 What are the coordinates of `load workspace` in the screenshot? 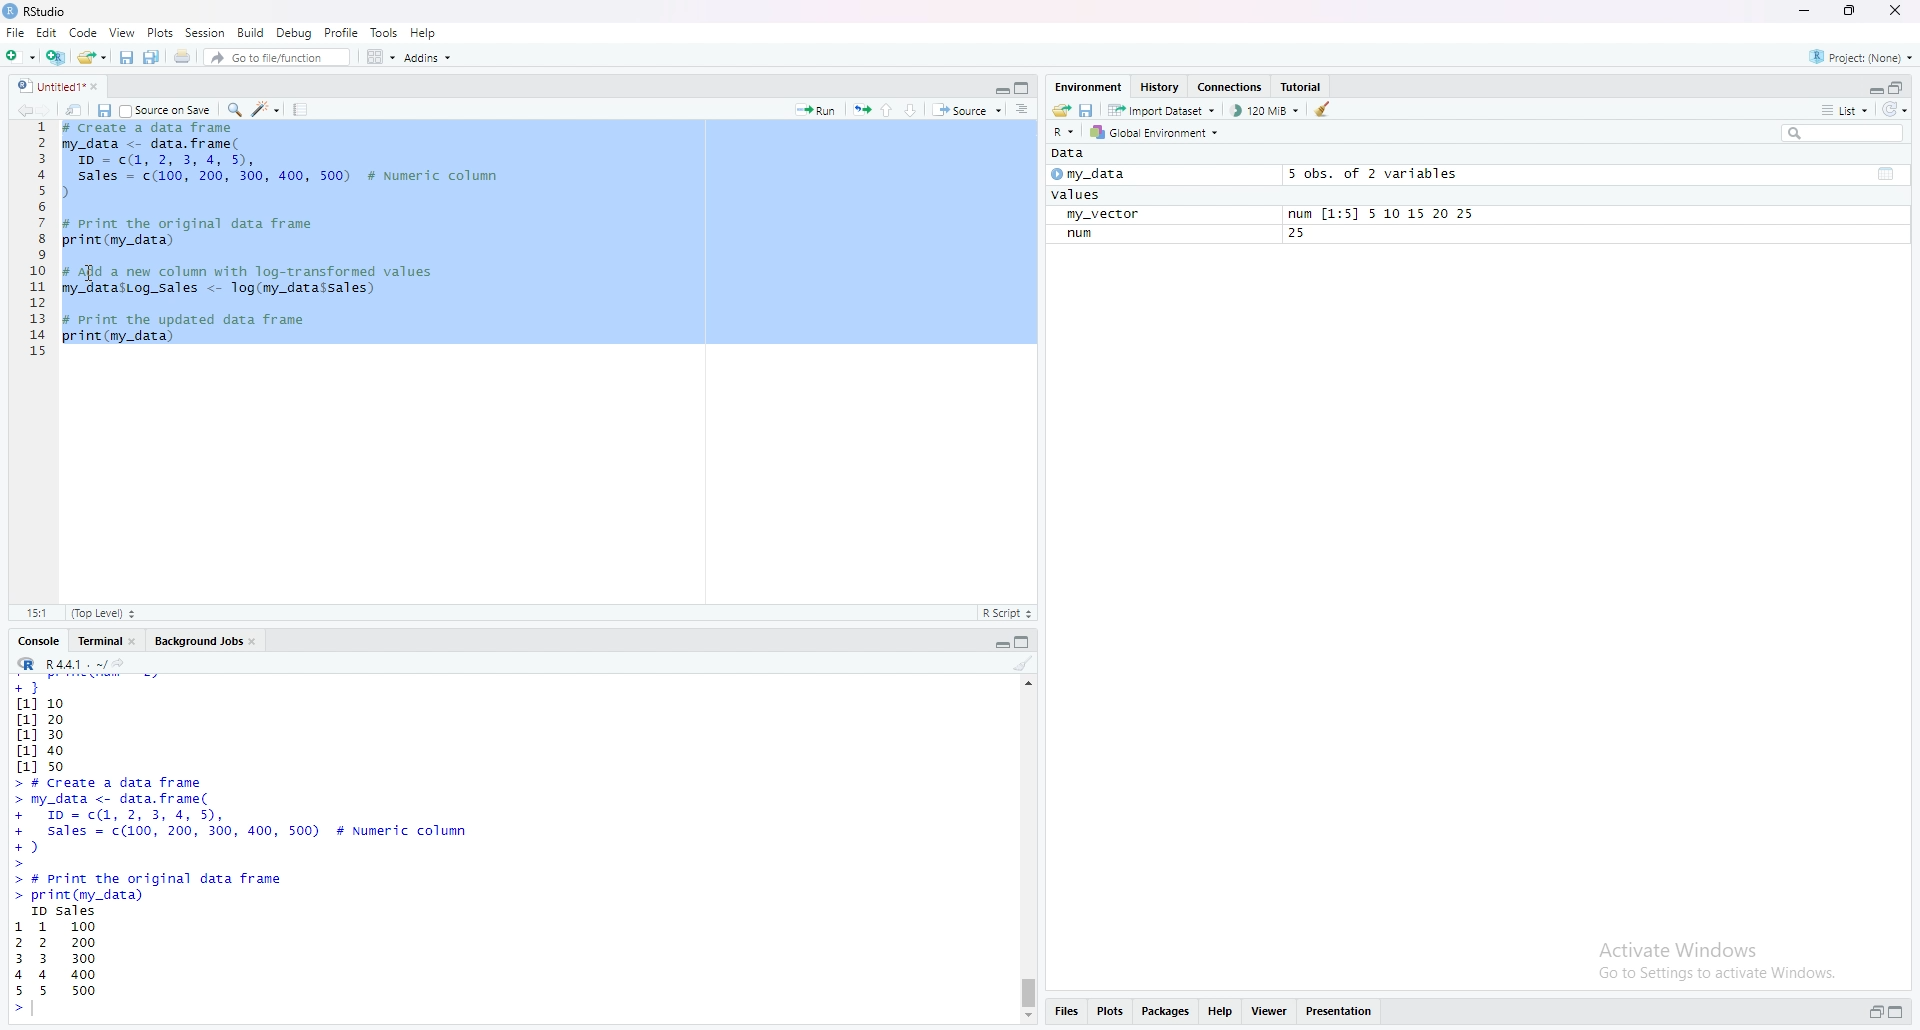 It's located at (1058, 110).